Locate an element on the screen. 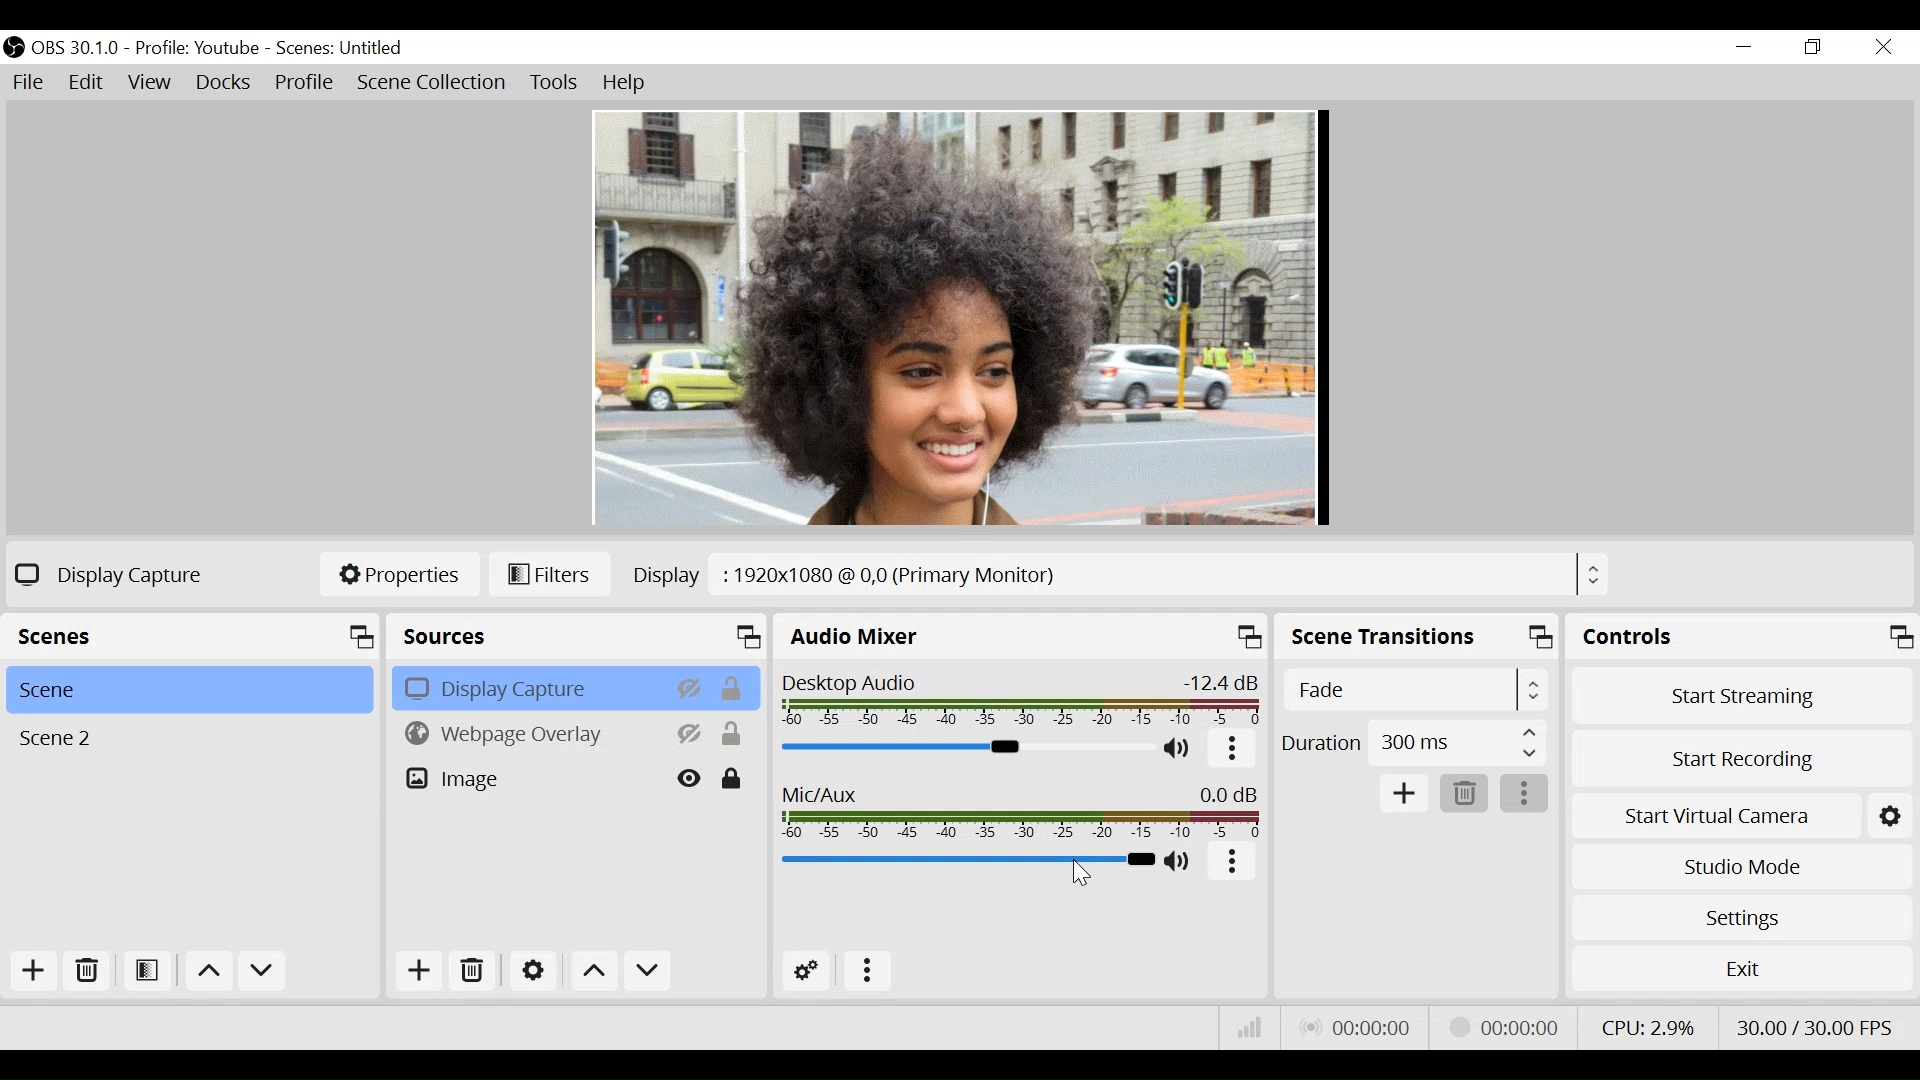 The height and width of the screenshot is (1080, 1920). Audio Mixer is located at coordinates (1024, 635).